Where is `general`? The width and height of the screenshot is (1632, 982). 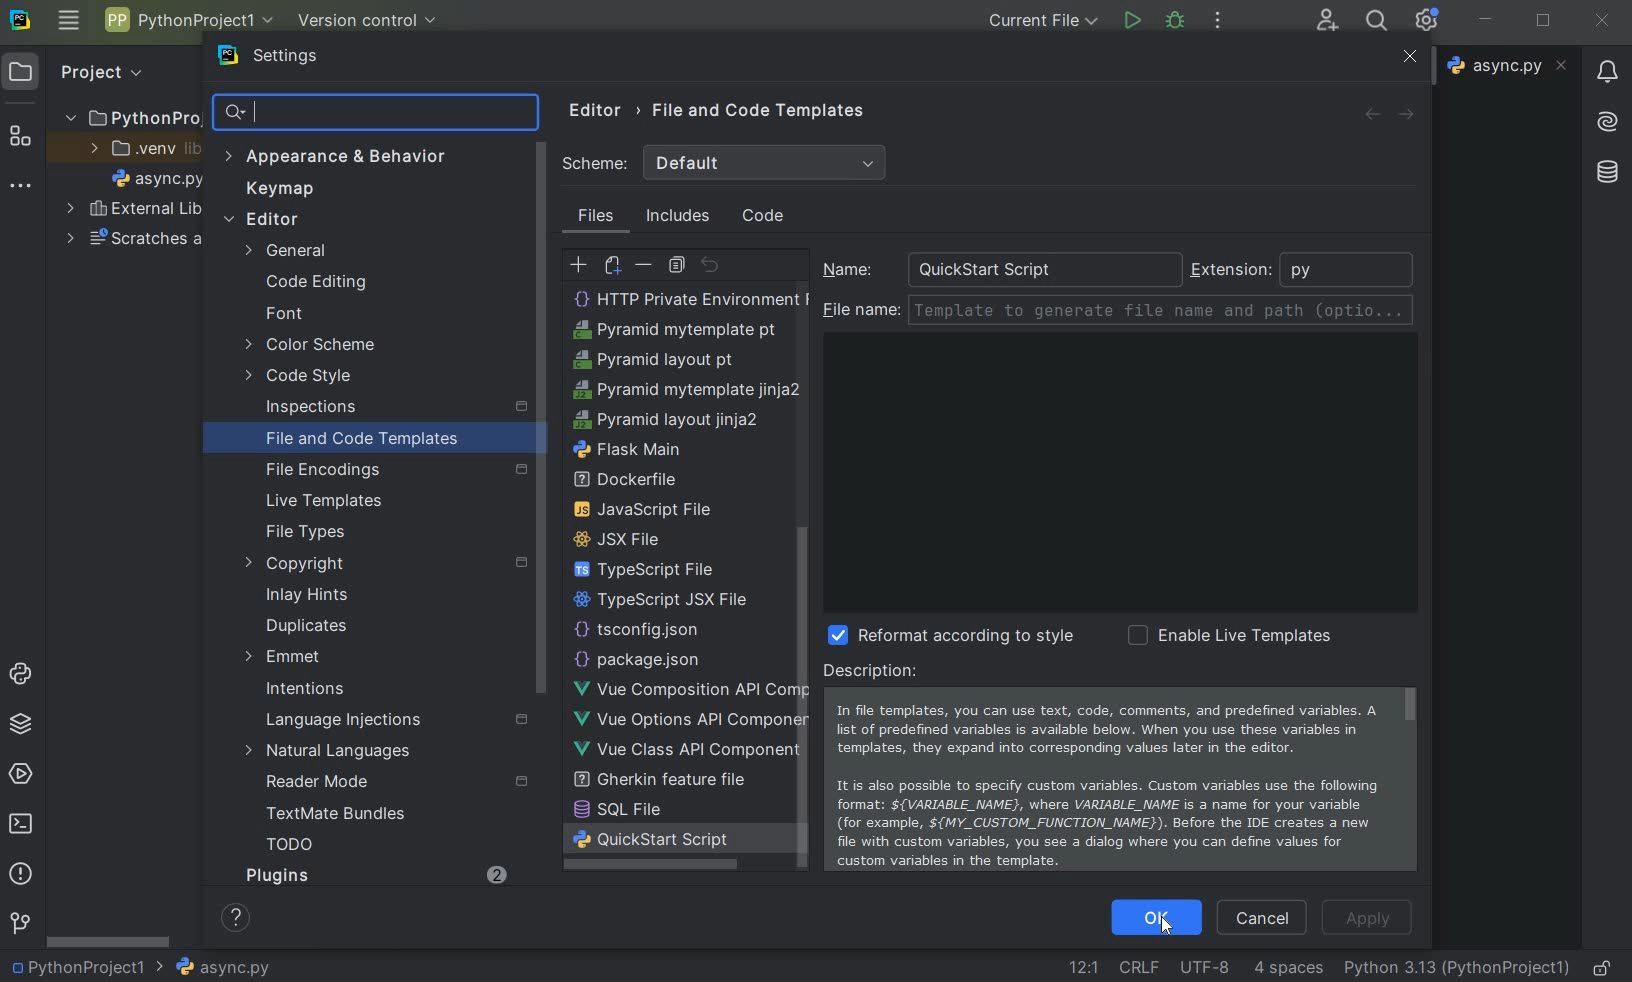 general is located at coordinates (292, 251).